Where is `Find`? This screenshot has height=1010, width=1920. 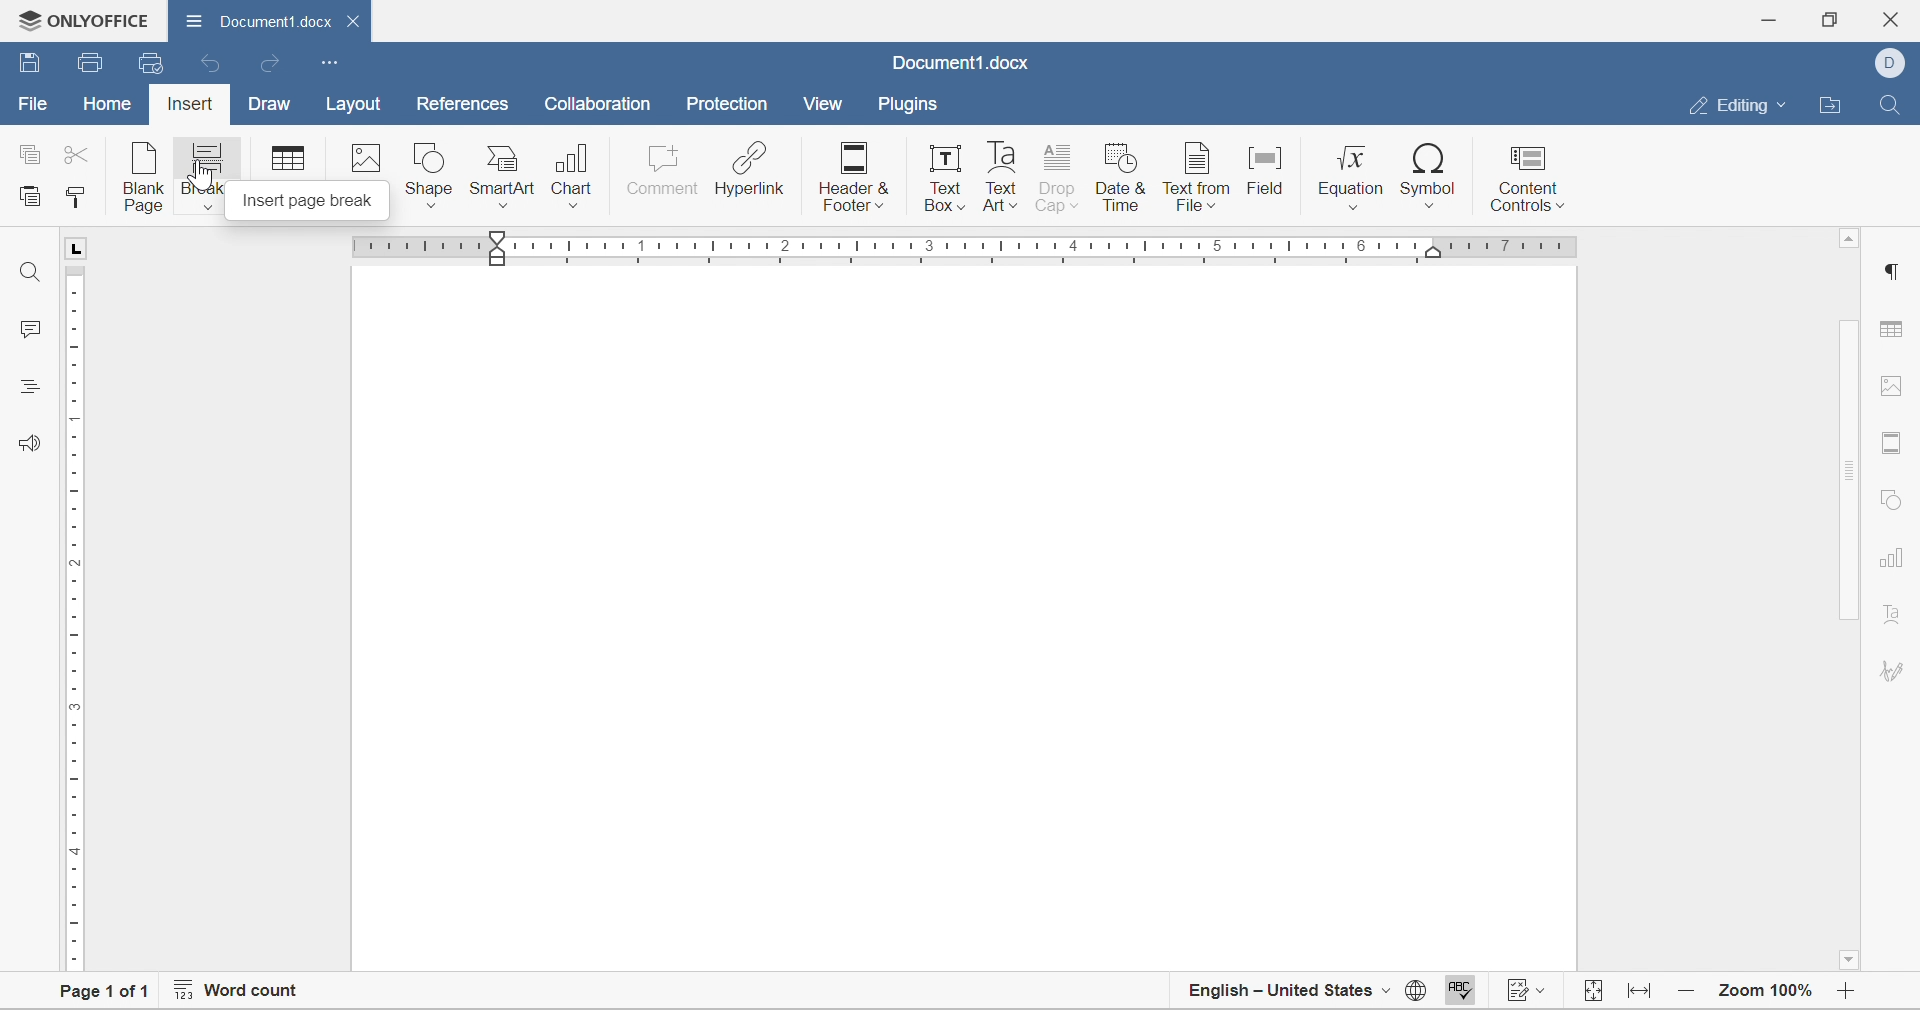 Find is located at coordinates (29, 269).